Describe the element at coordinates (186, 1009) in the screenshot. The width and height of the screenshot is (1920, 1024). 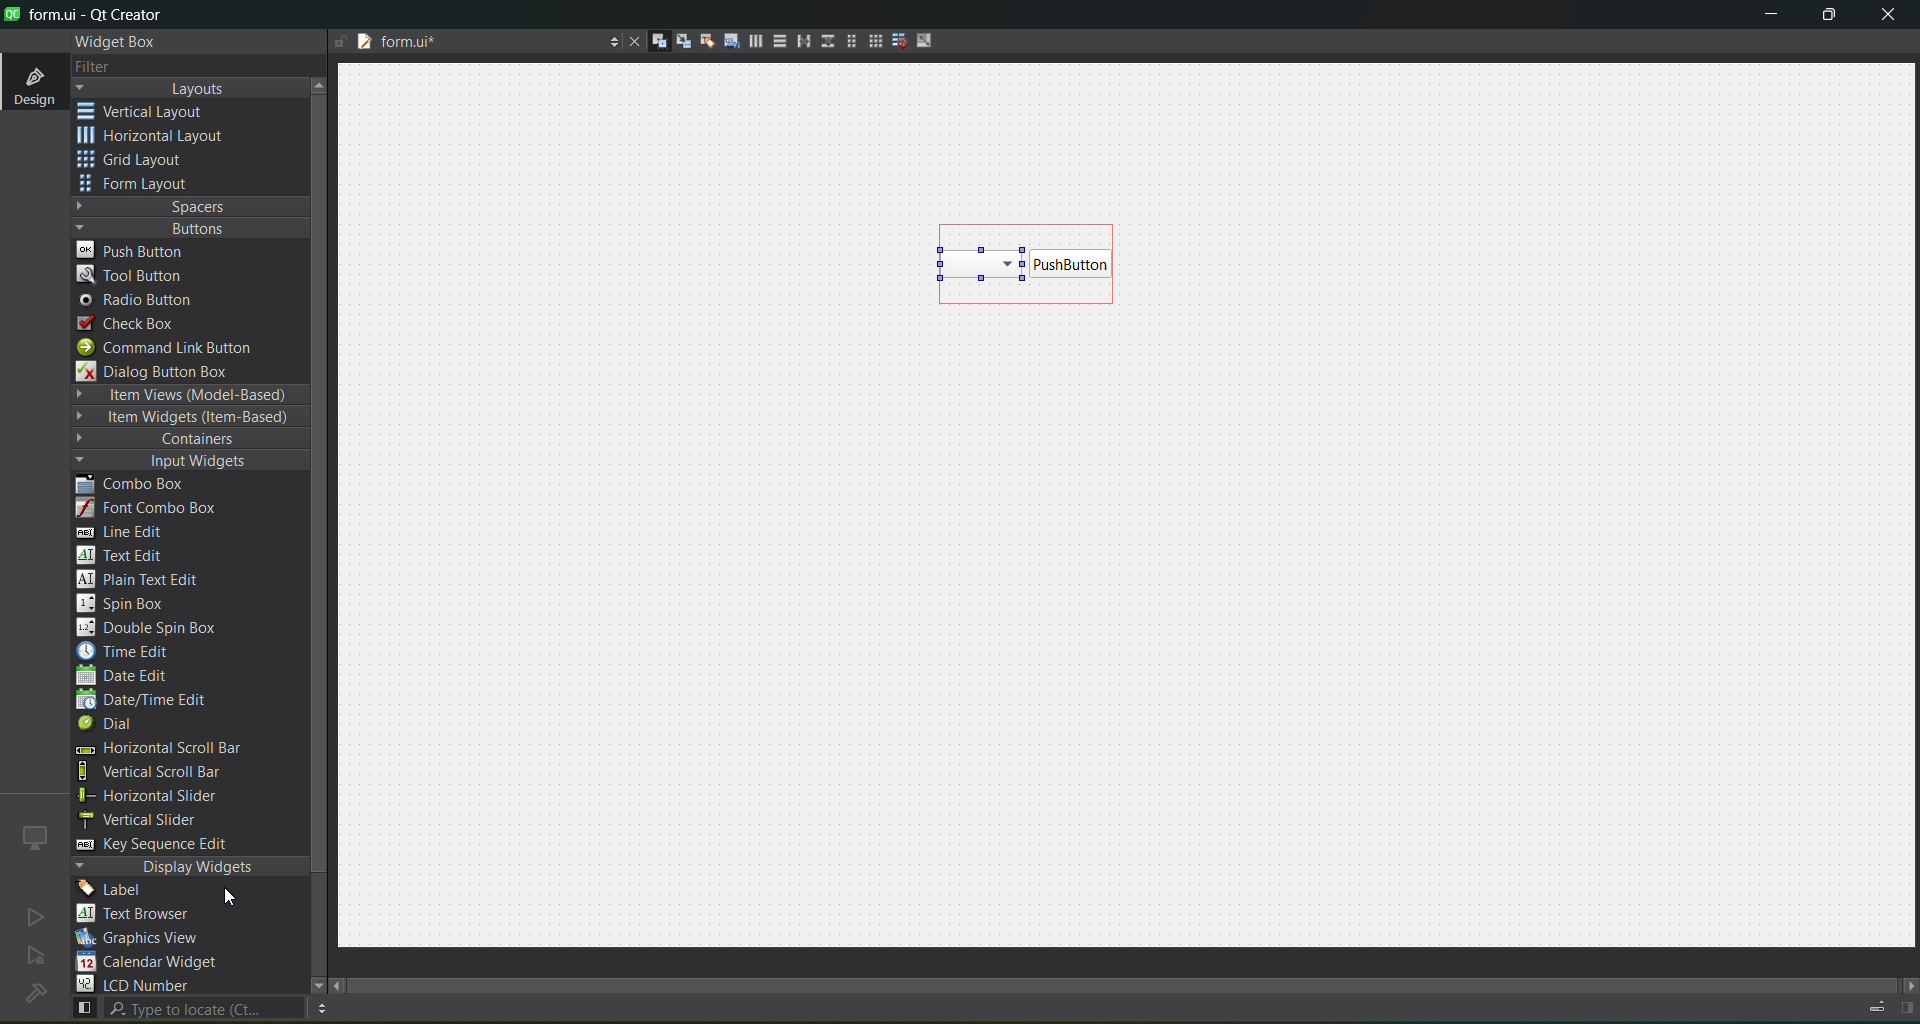
I see `search` at that location.